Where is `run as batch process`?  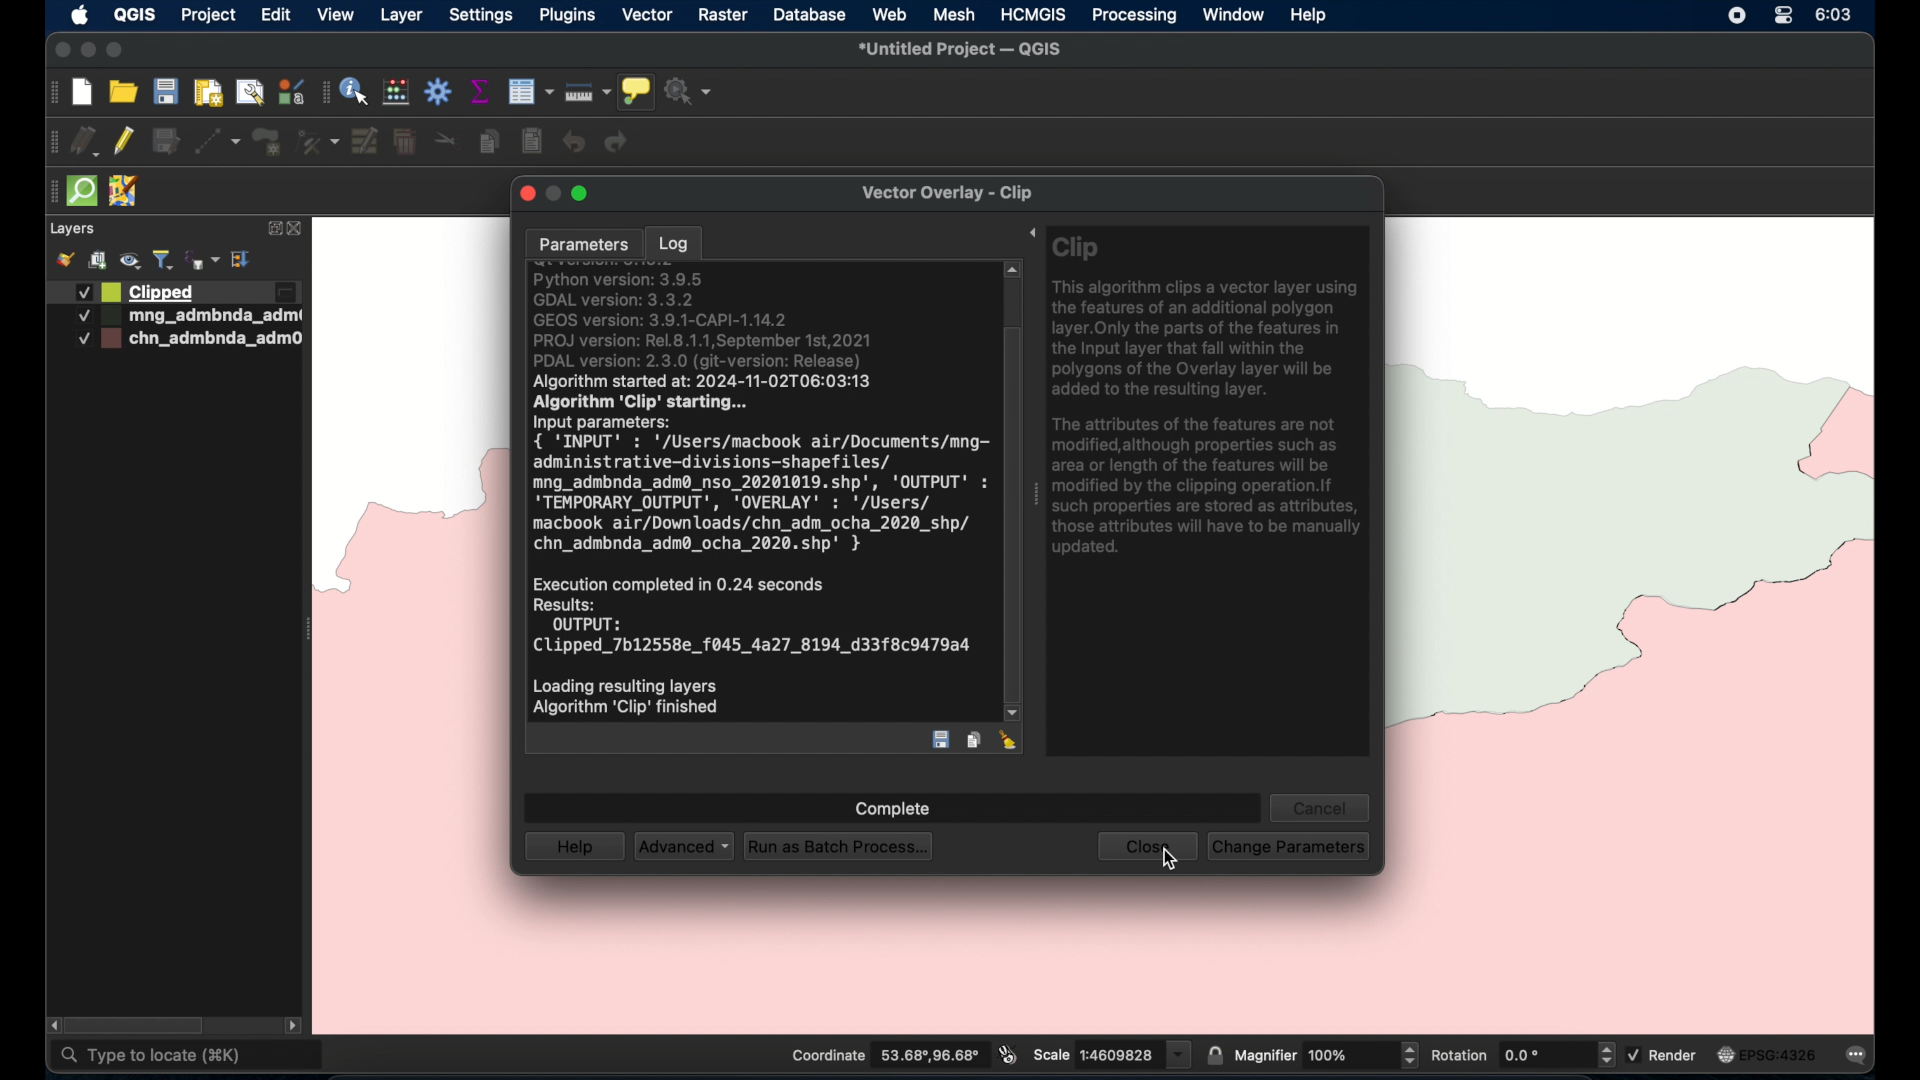 run as batch process is located at coordinates (835, 845).